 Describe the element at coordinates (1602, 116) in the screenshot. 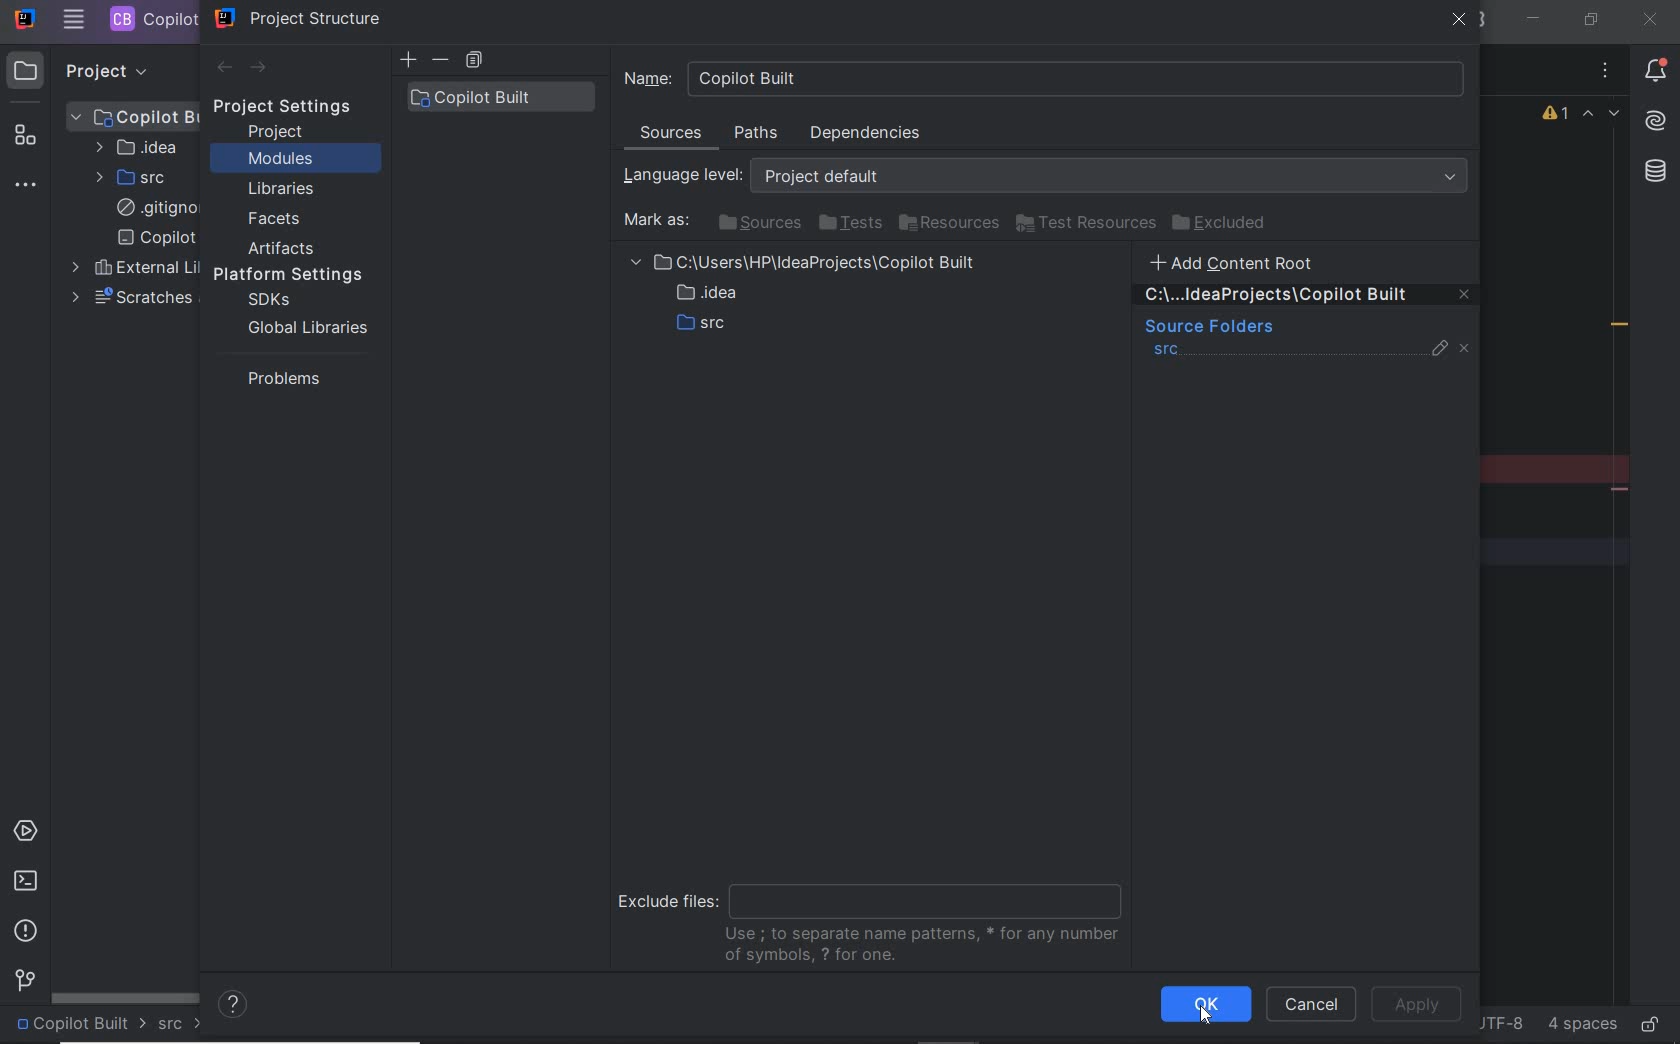

I see `highlighted errors` at that location.